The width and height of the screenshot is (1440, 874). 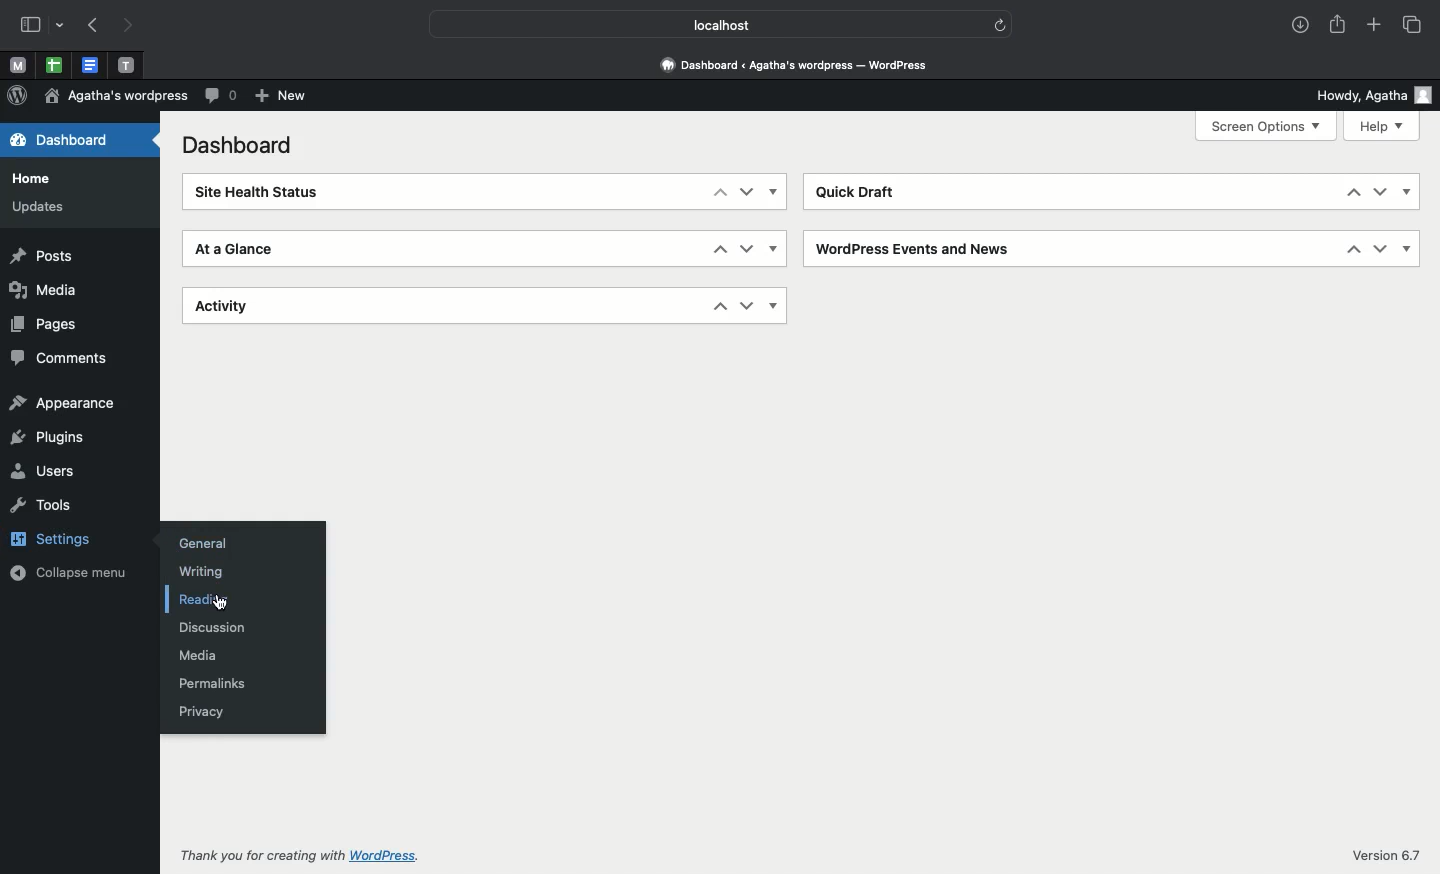 I want to click on At a glance, so click(x=235, y=250).